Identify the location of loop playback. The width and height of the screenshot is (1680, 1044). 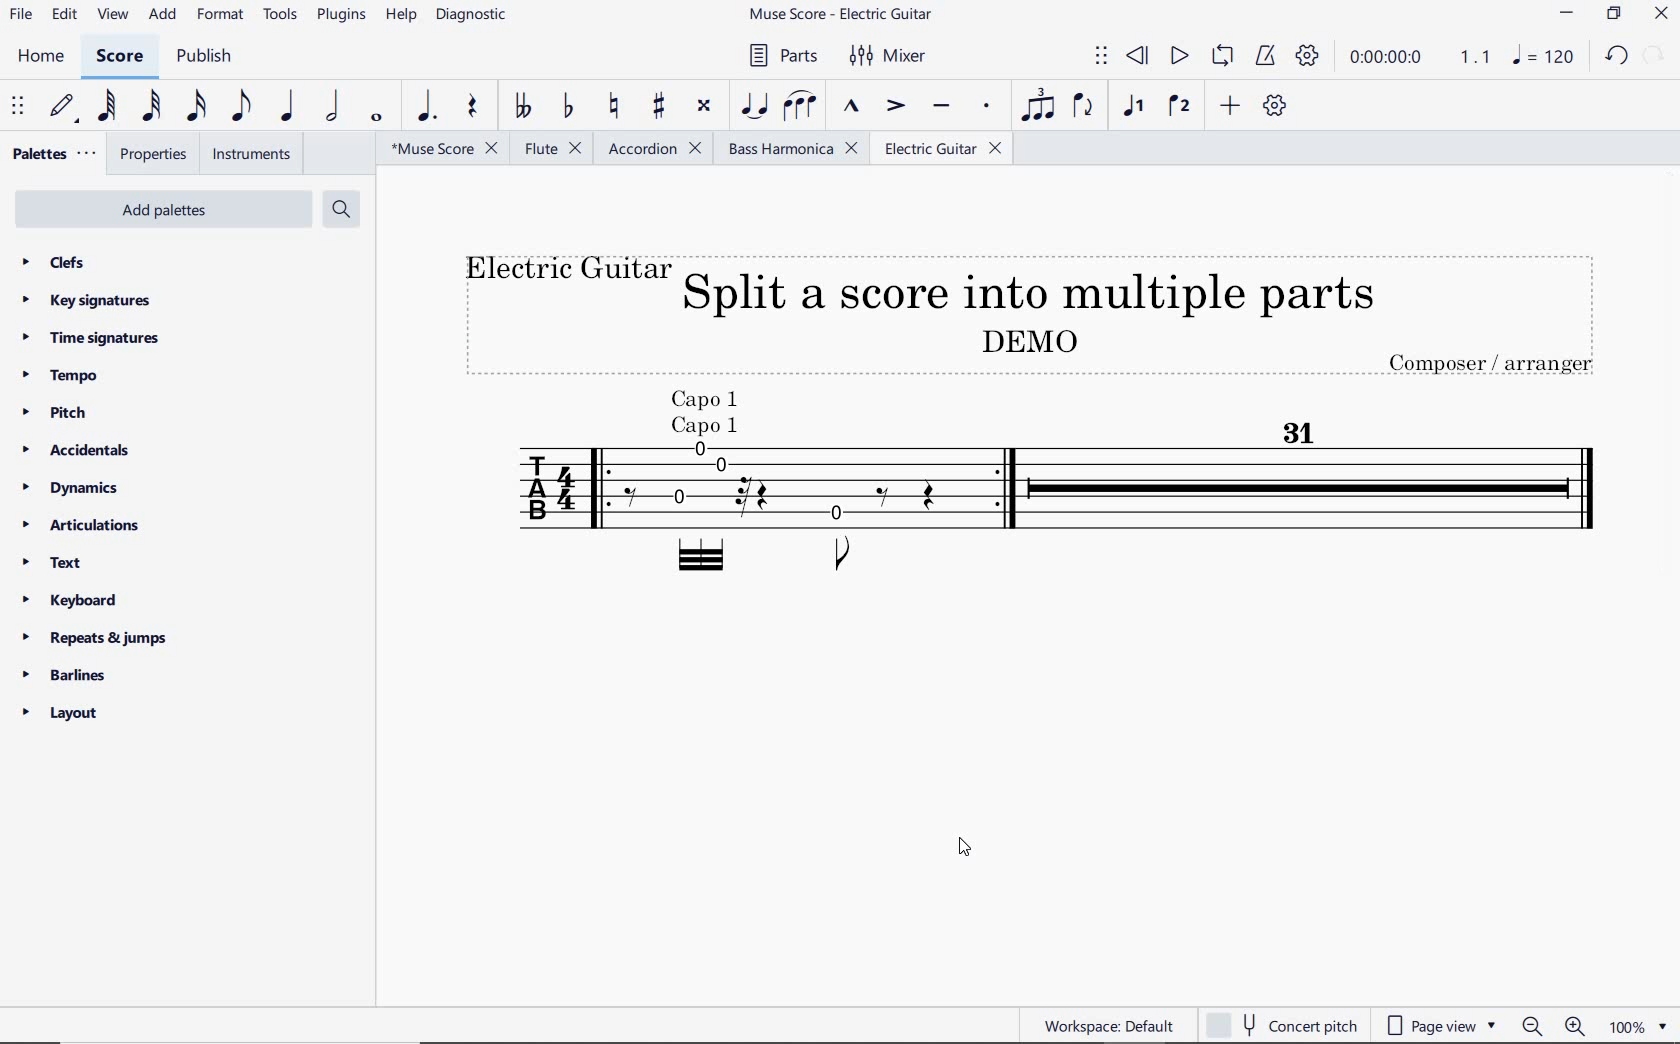
(1222, 58).